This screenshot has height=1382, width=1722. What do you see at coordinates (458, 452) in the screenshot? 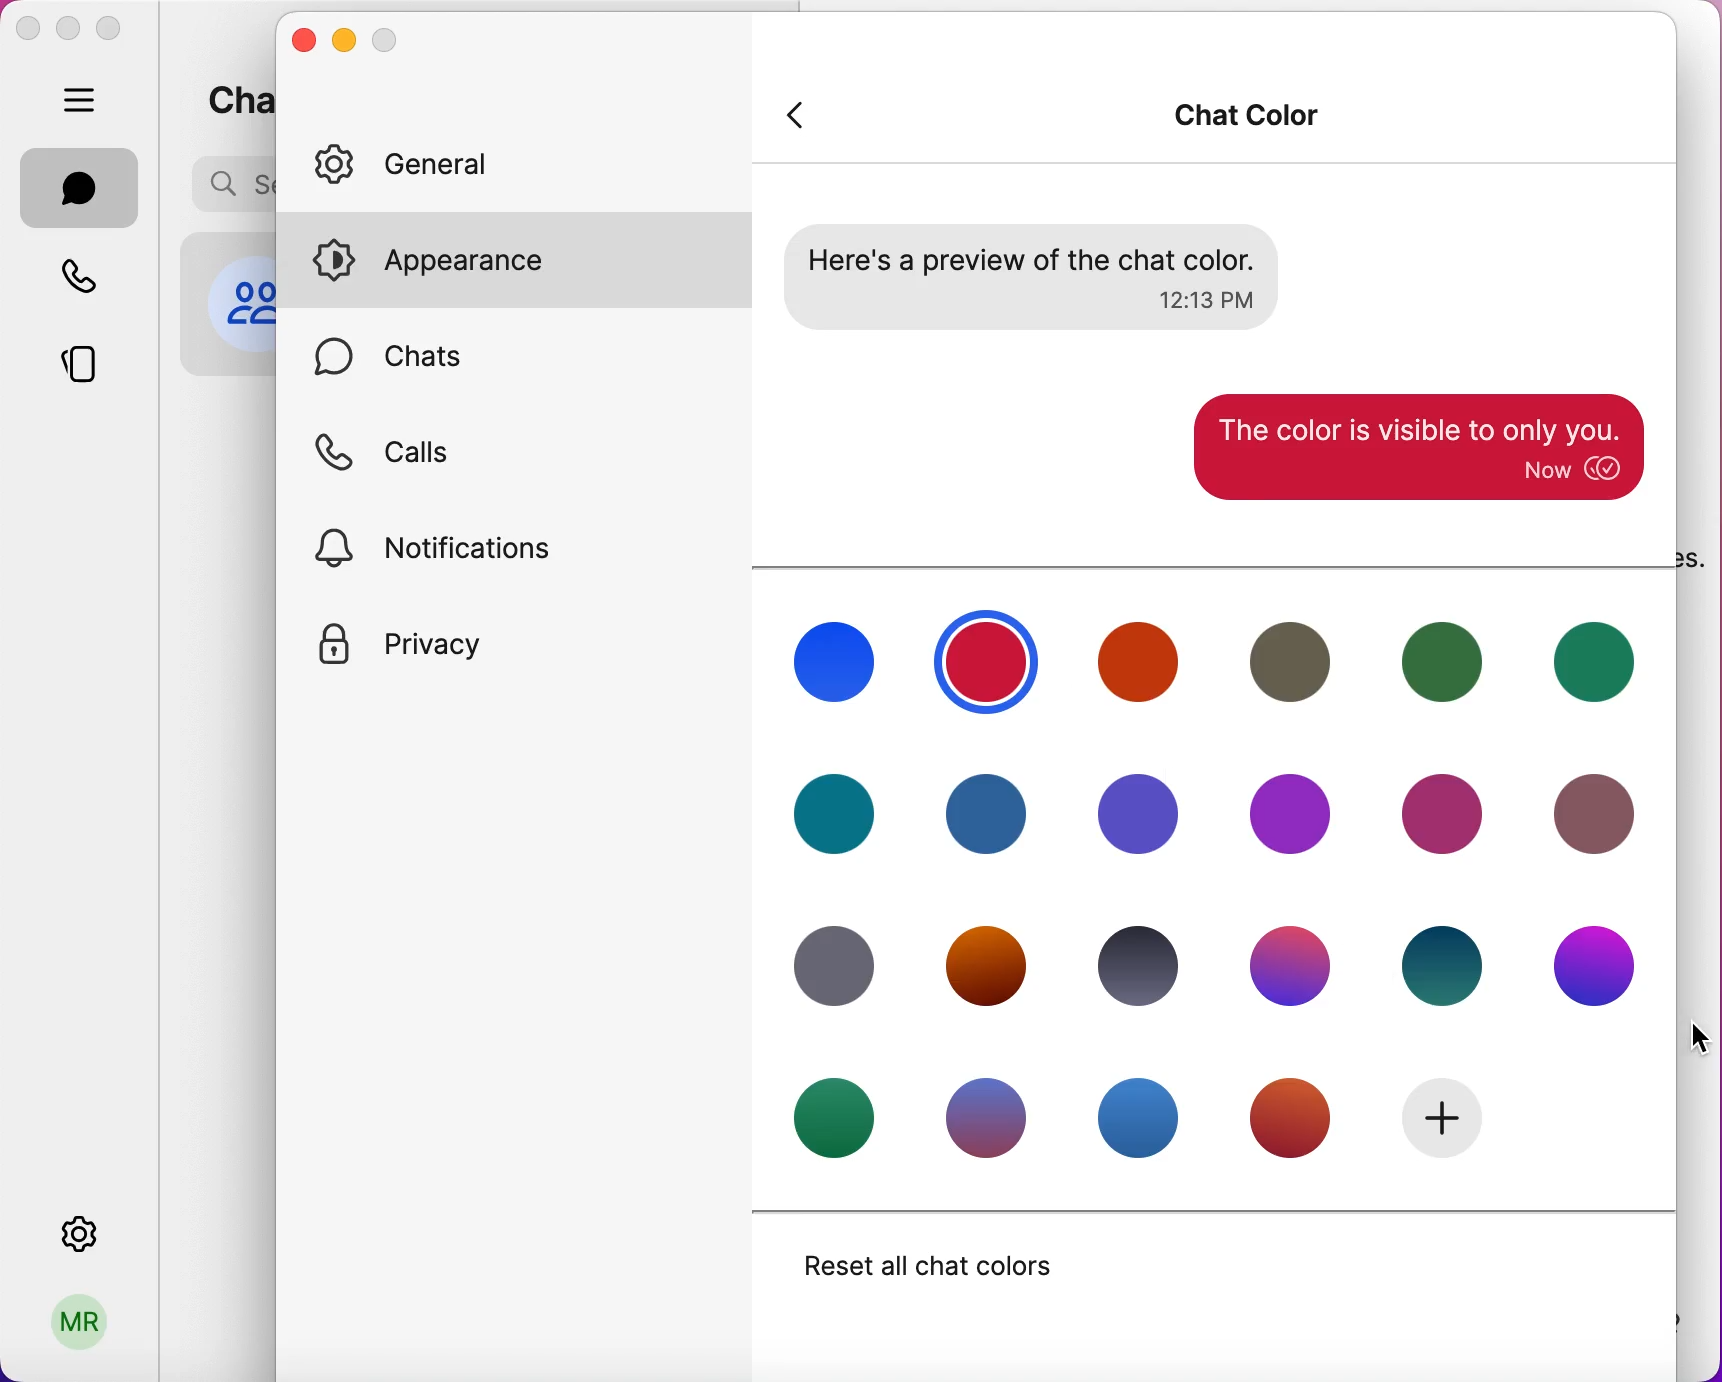
I see `calls` at bounding box center [458, 452].